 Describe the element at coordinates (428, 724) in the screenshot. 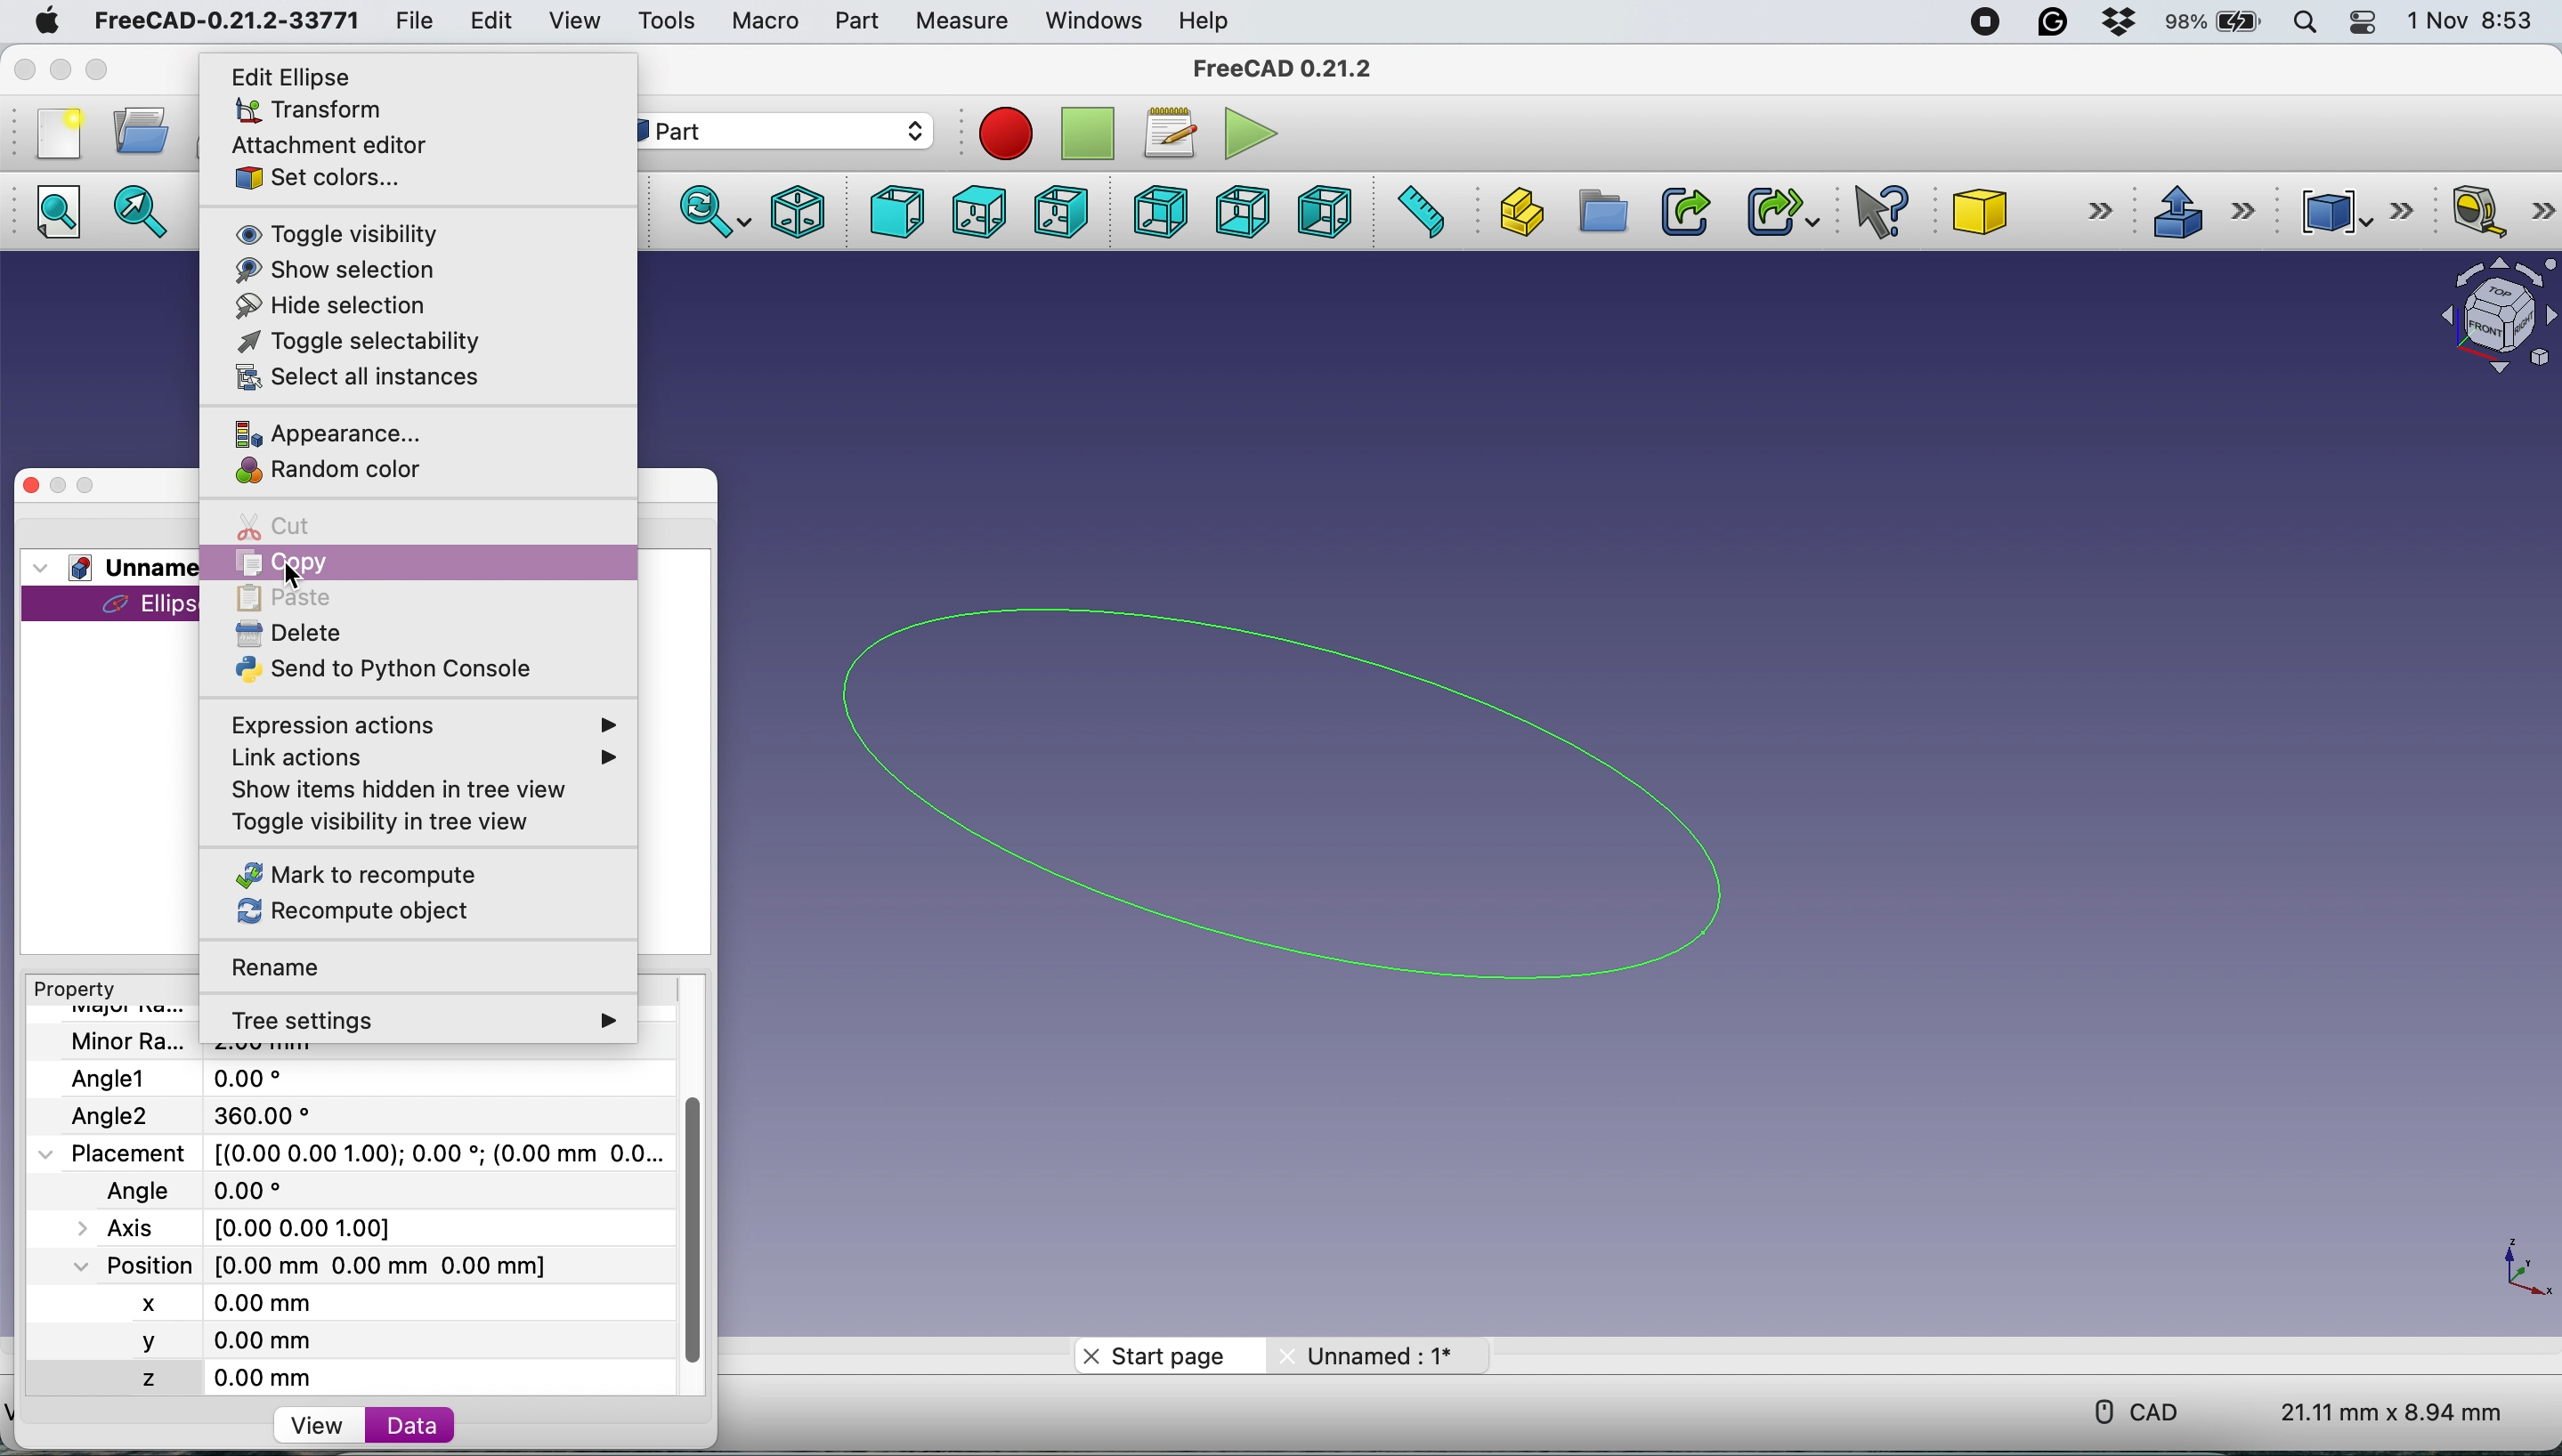

I see `expression actions` at that location.